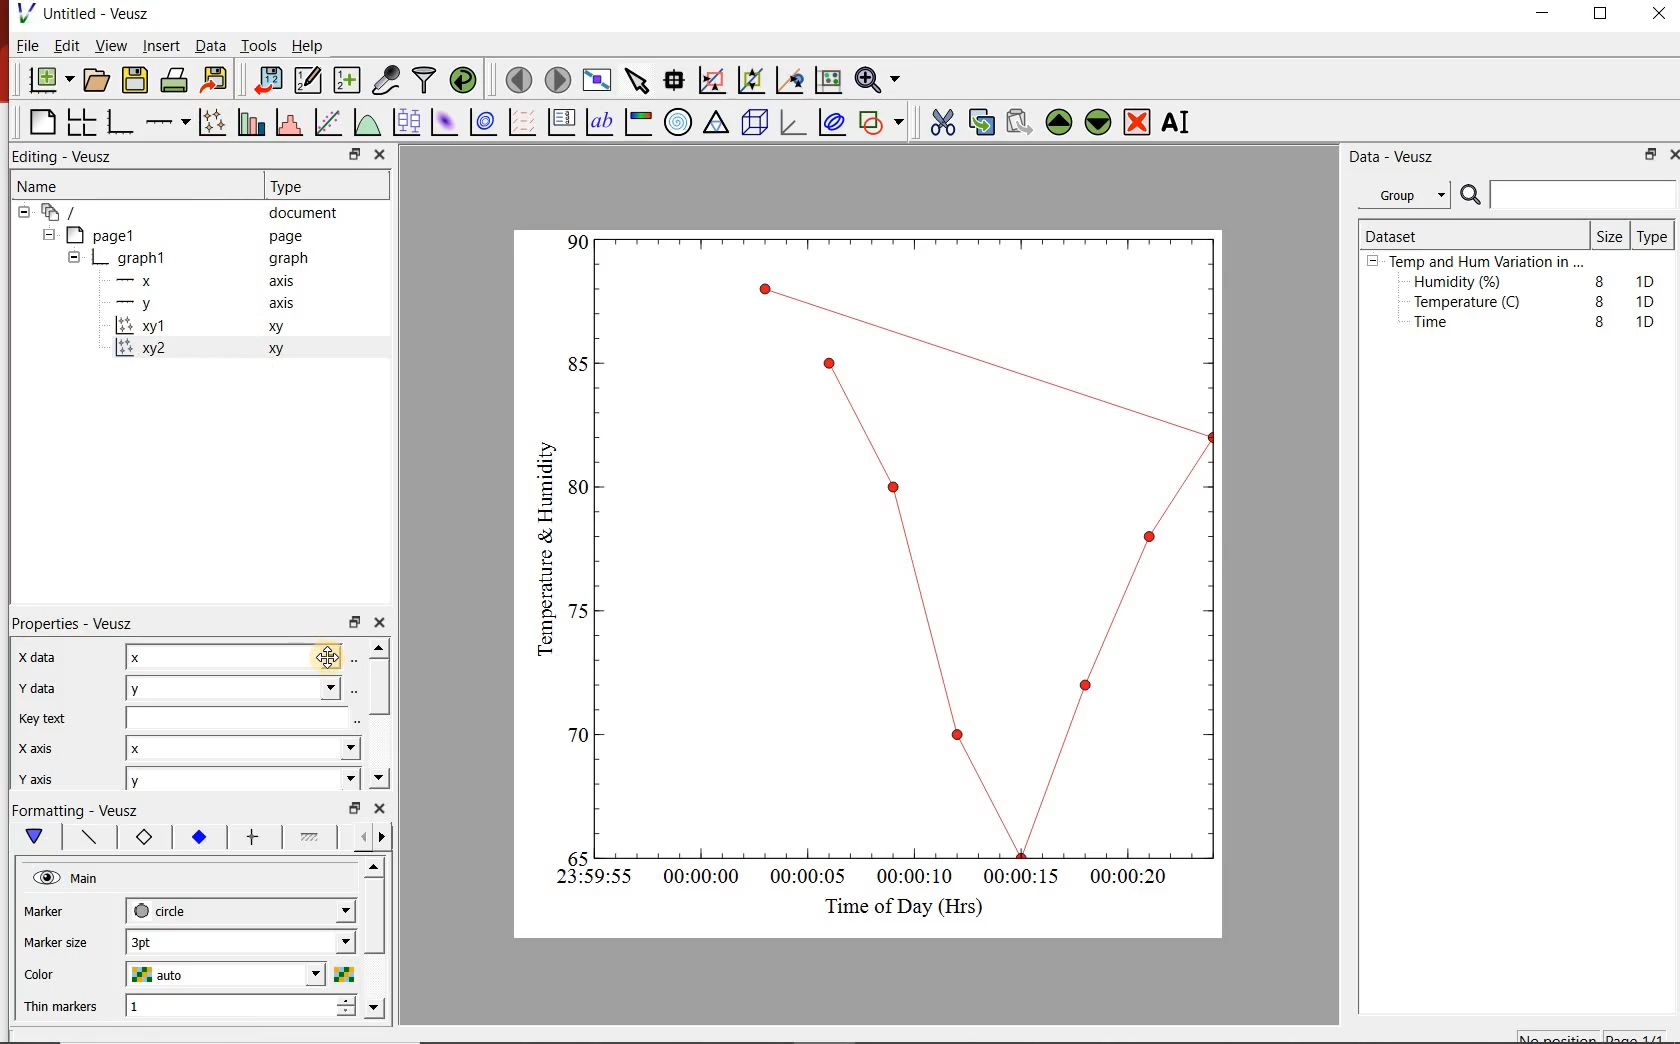 Image resolution: width=1680 pixels, height=1044 pixels. I want to click on Marker size, so click(65, 940).